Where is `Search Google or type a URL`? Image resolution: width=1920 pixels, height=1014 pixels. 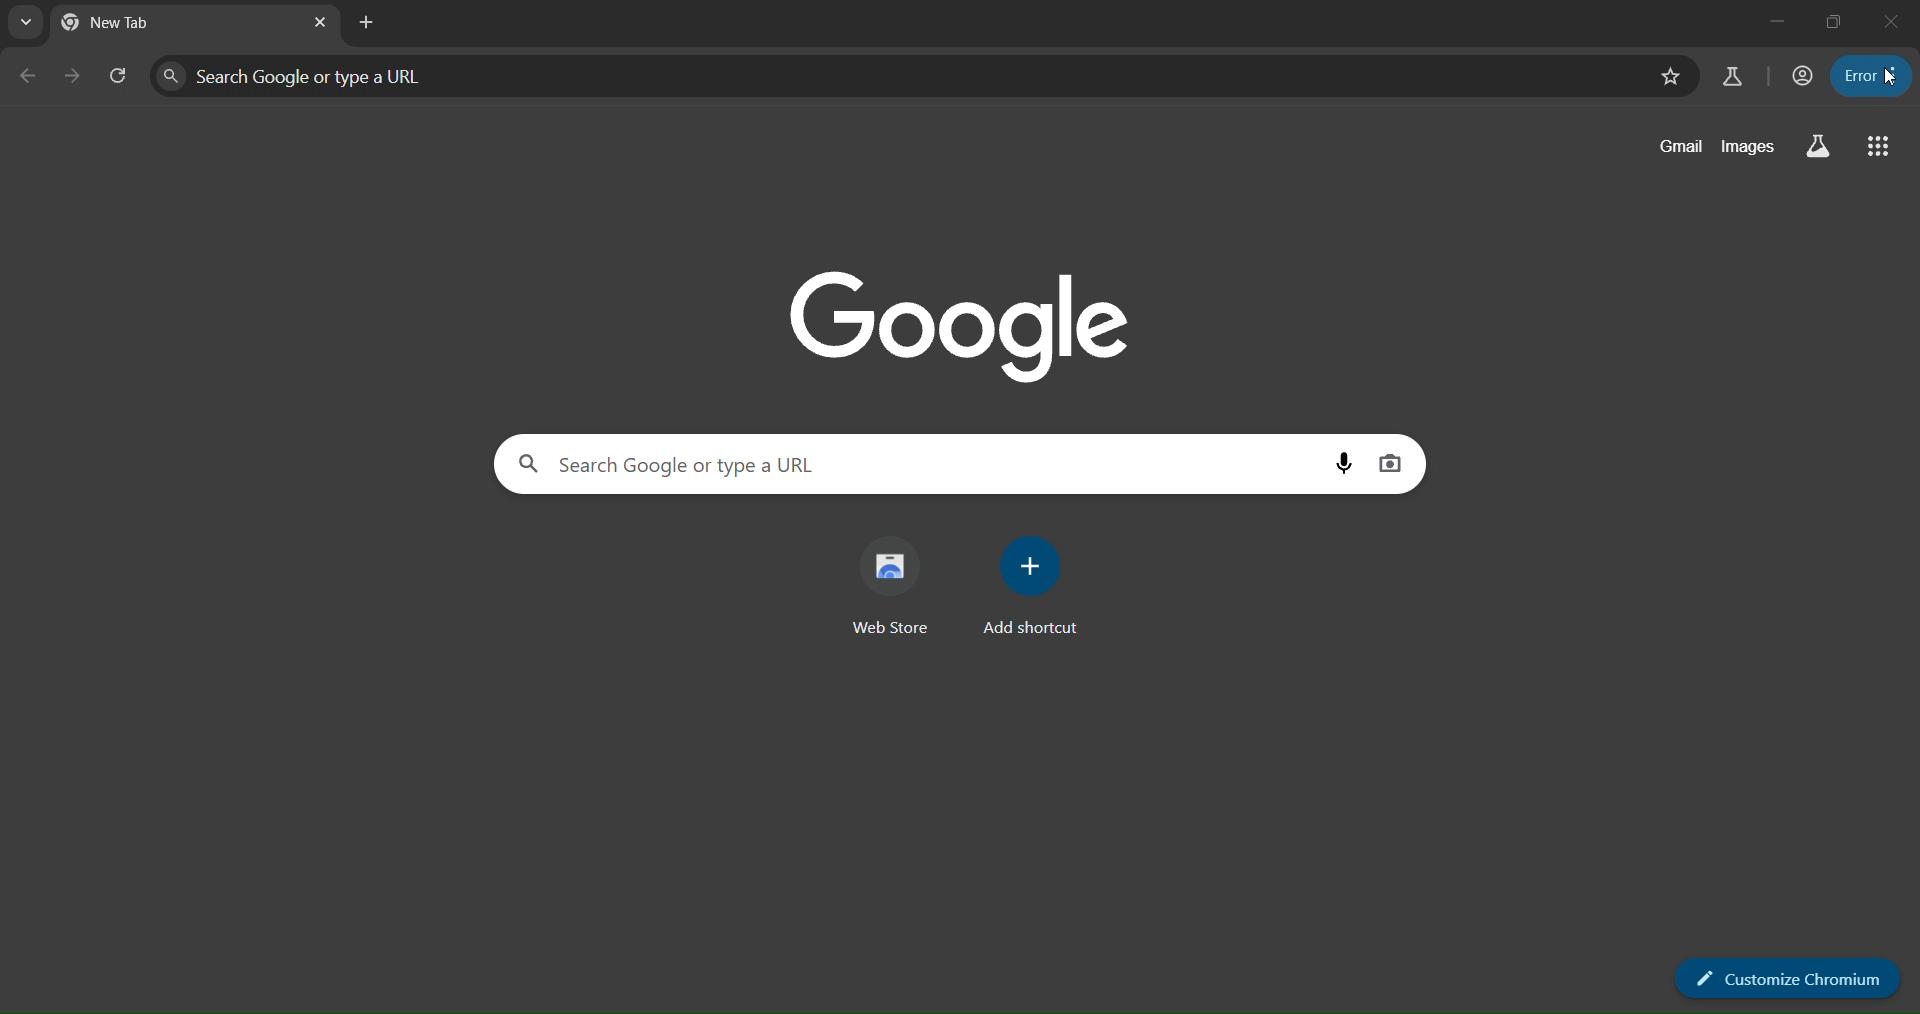 Search Google or type a URL is located at coordinates (891, 75).